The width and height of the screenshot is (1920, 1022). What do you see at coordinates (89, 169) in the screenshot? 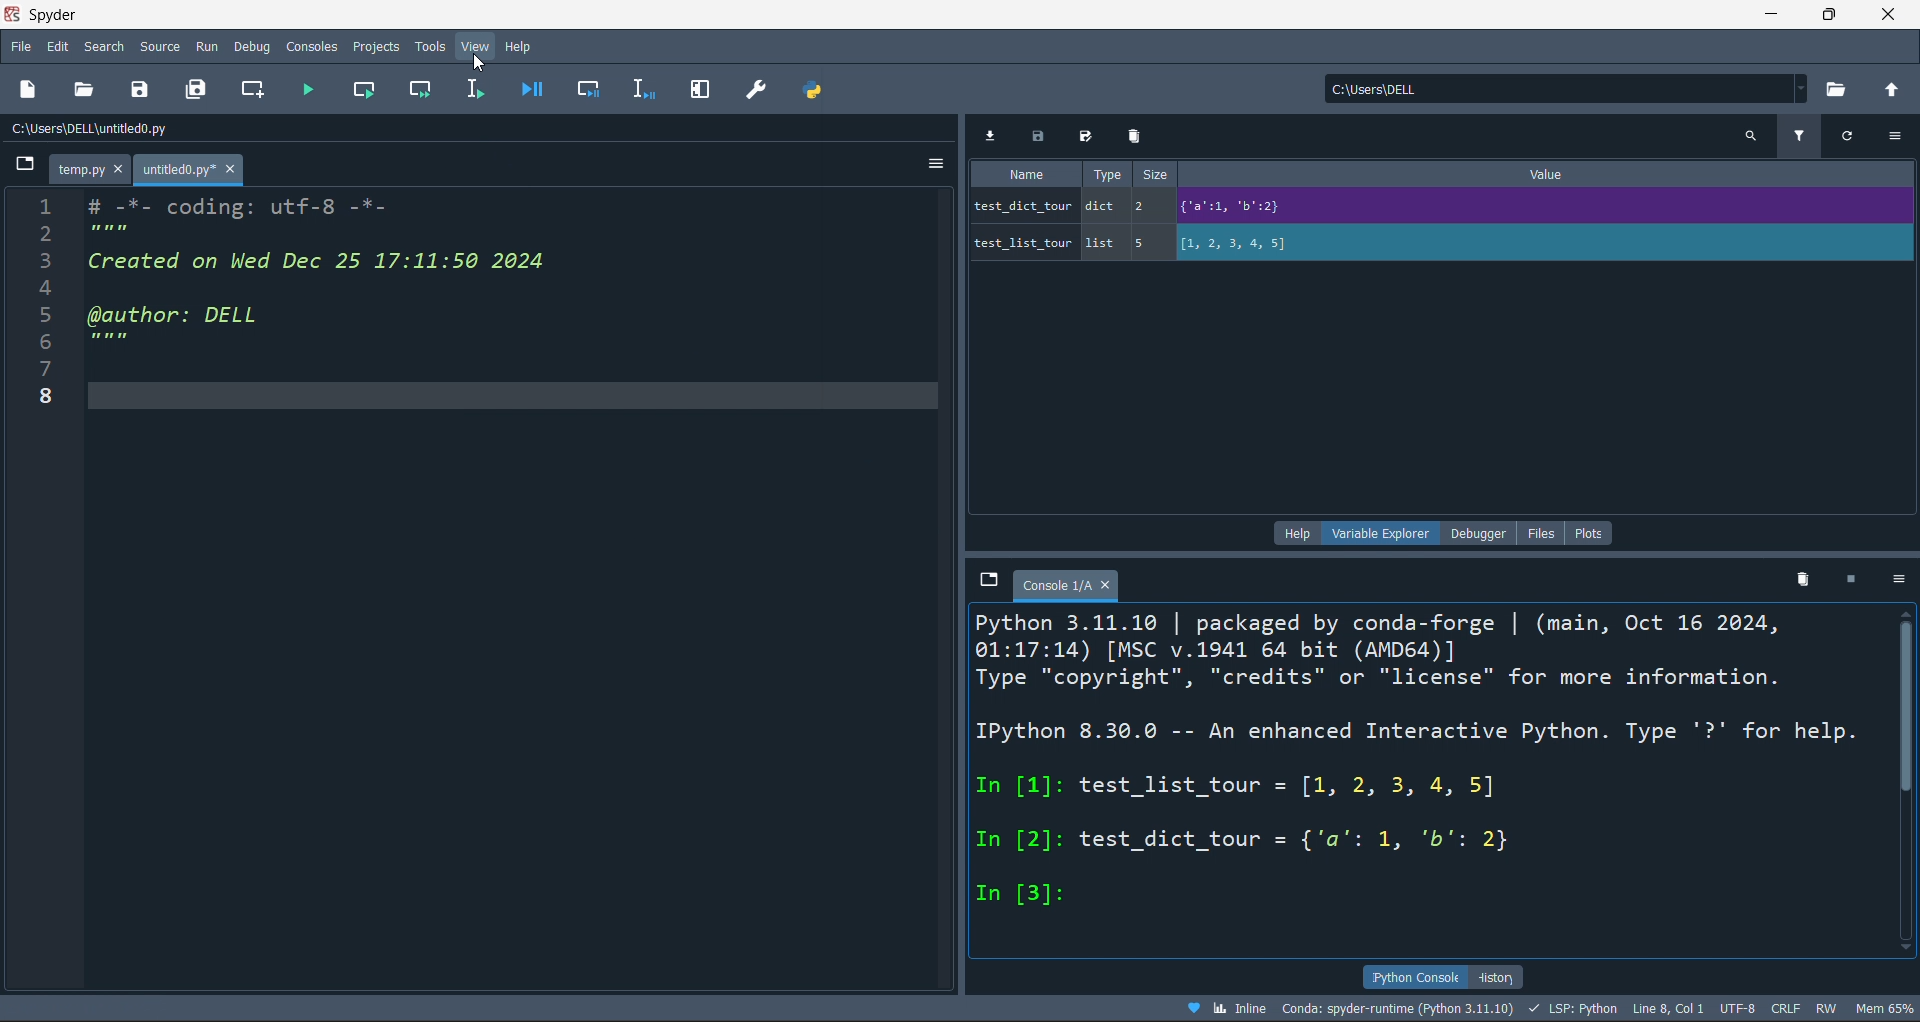
I see `temp.py` at bounding box center [89, 169].